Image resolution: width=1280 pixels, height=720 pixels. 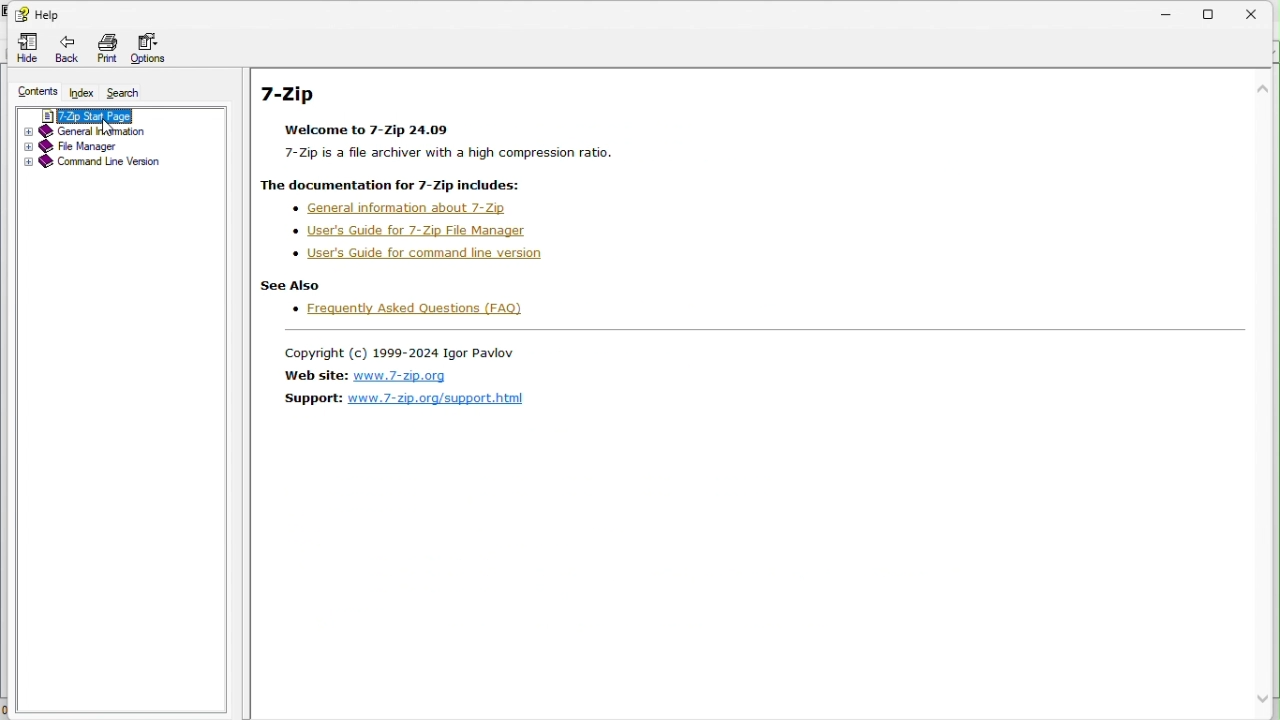 What do you see at coordinates (399, 377) in the screenshot?
I see `Website link` at bounding box center [399, 377].